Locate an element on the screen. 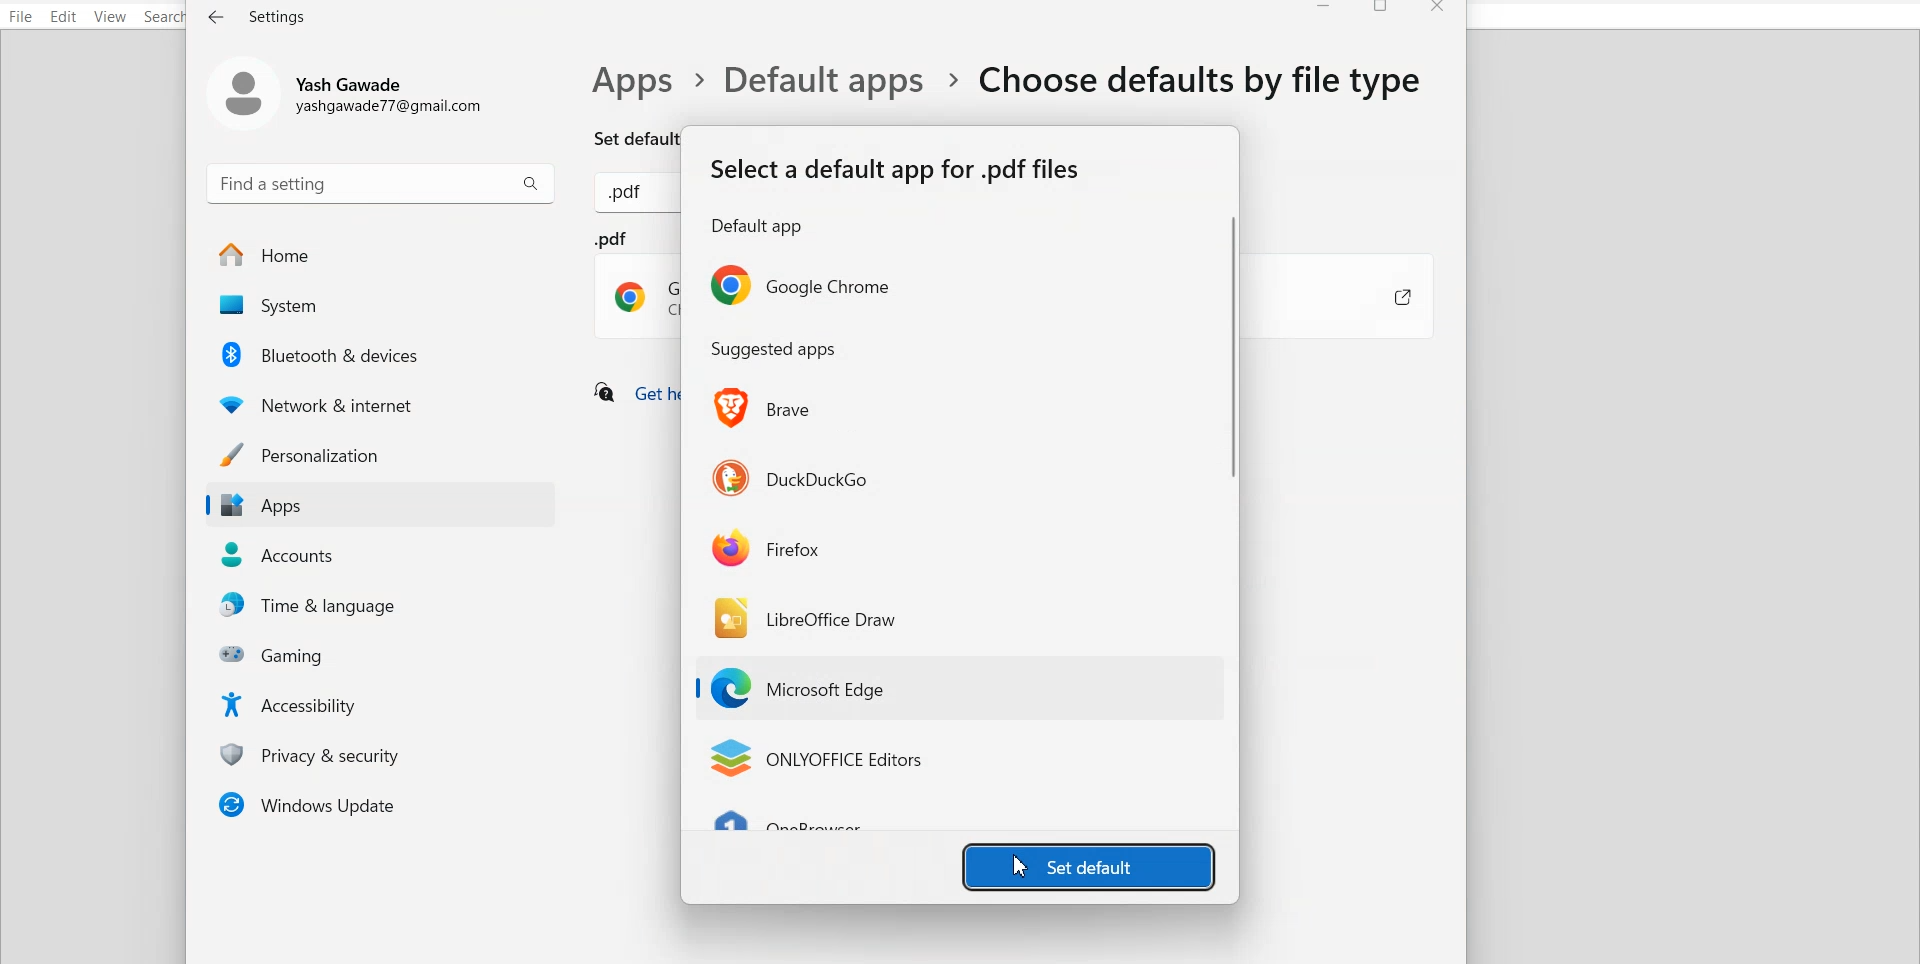  Accounts is located at coordinates (382, 555).